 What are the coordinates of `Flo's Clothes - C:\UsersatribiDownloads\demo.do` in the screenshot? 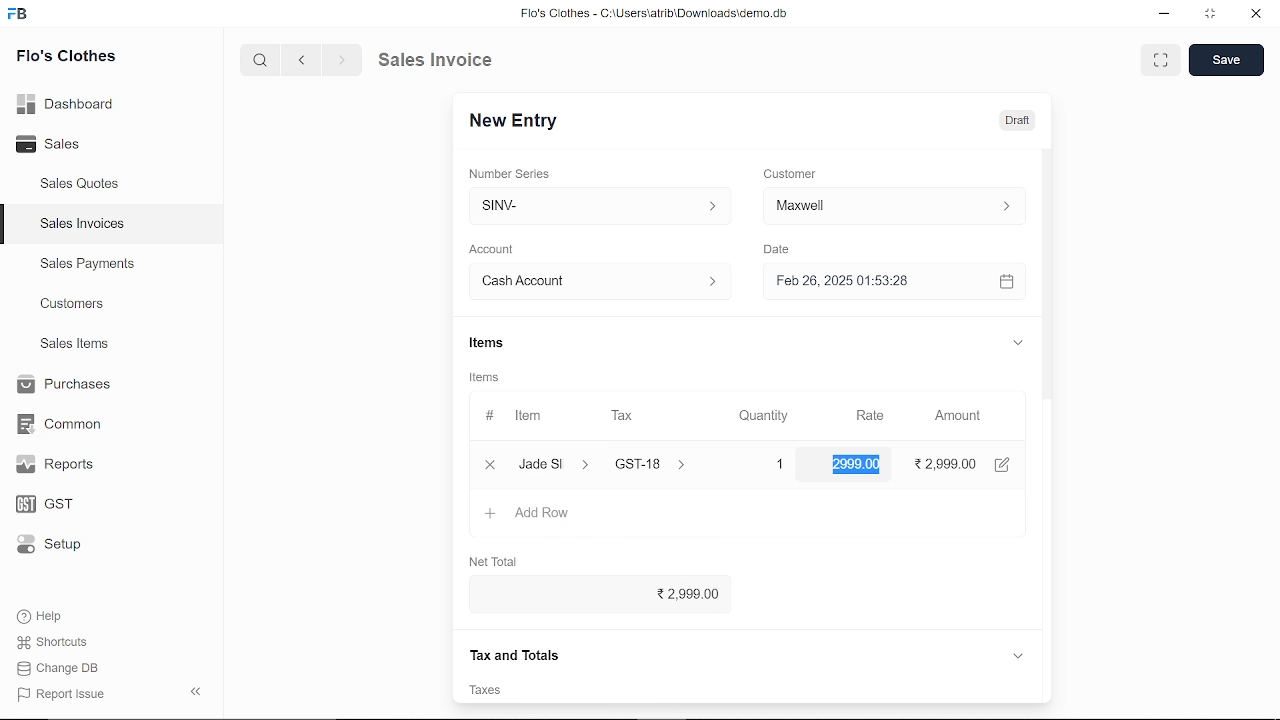 It's located at (662, 15).